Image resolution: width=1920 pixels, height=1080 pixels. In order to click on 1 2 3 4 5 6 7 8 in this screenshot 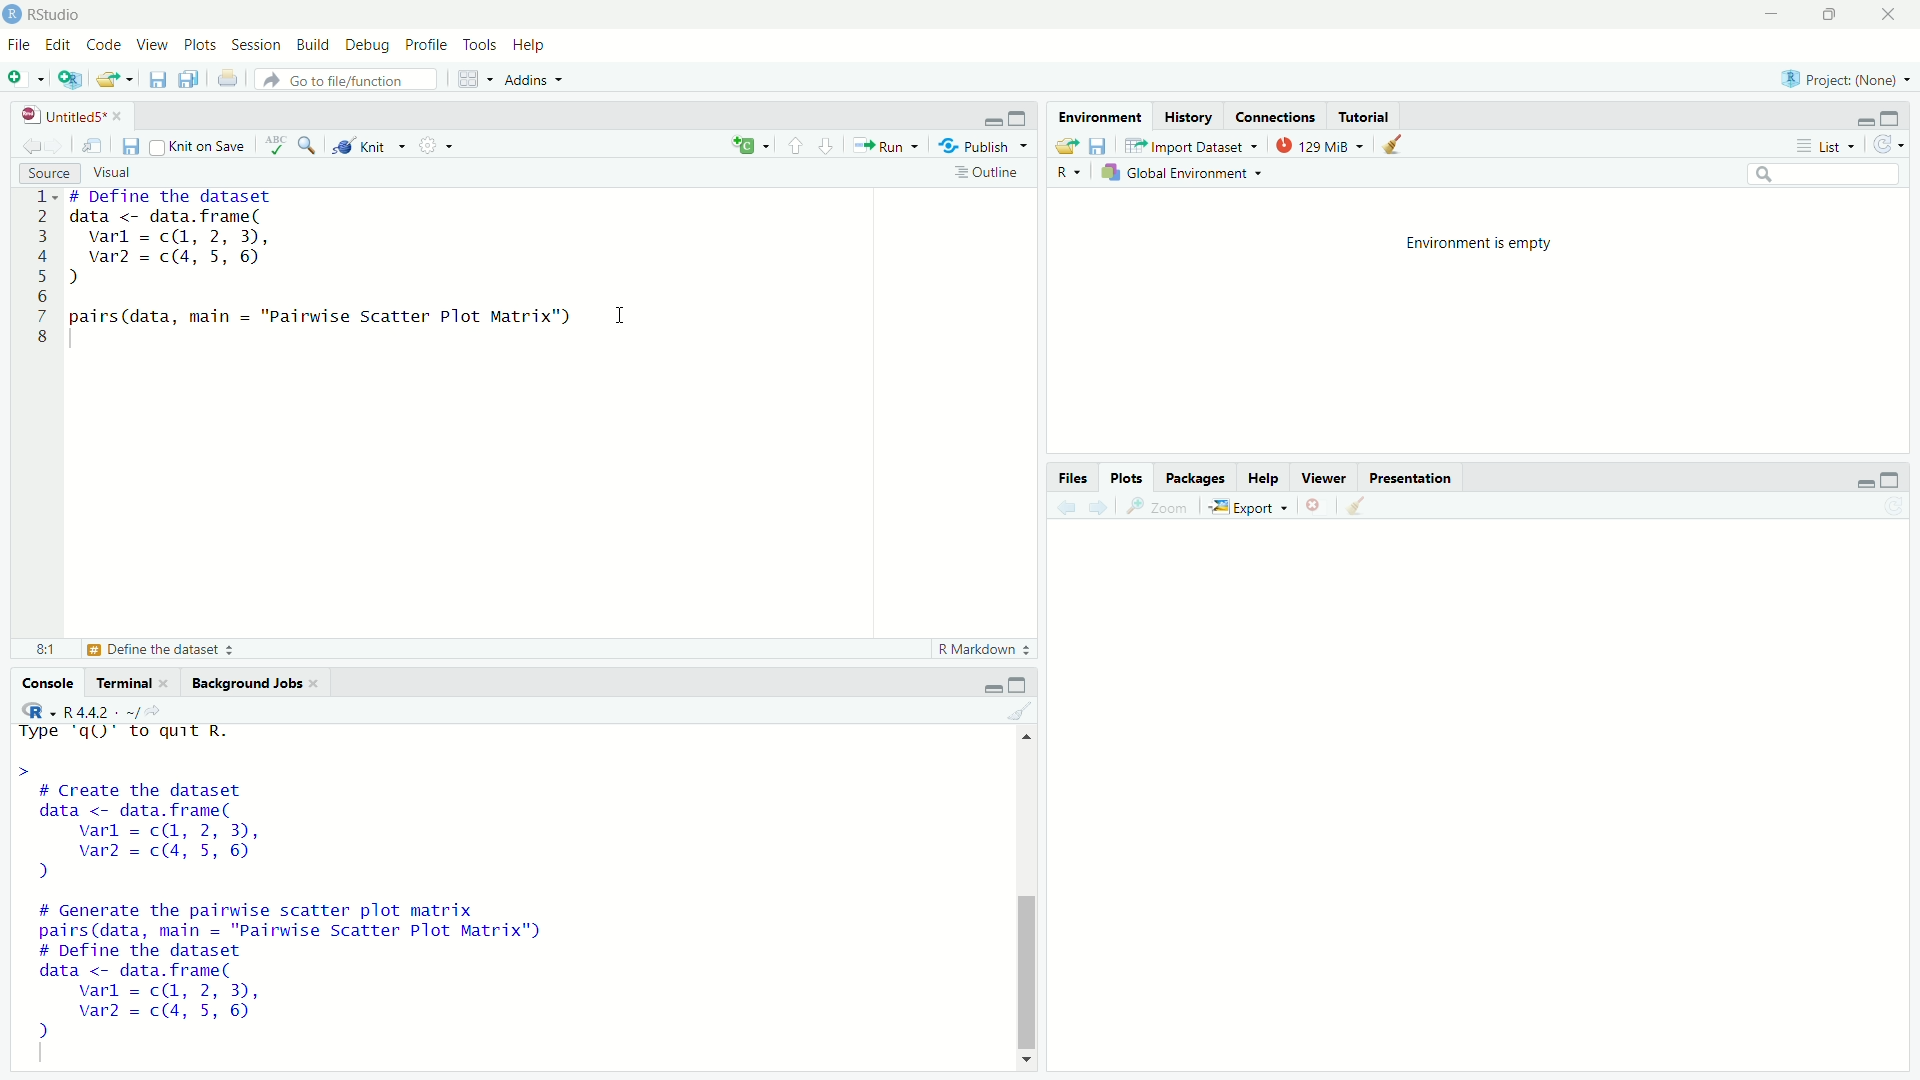, I will do `click(41, 271)`.